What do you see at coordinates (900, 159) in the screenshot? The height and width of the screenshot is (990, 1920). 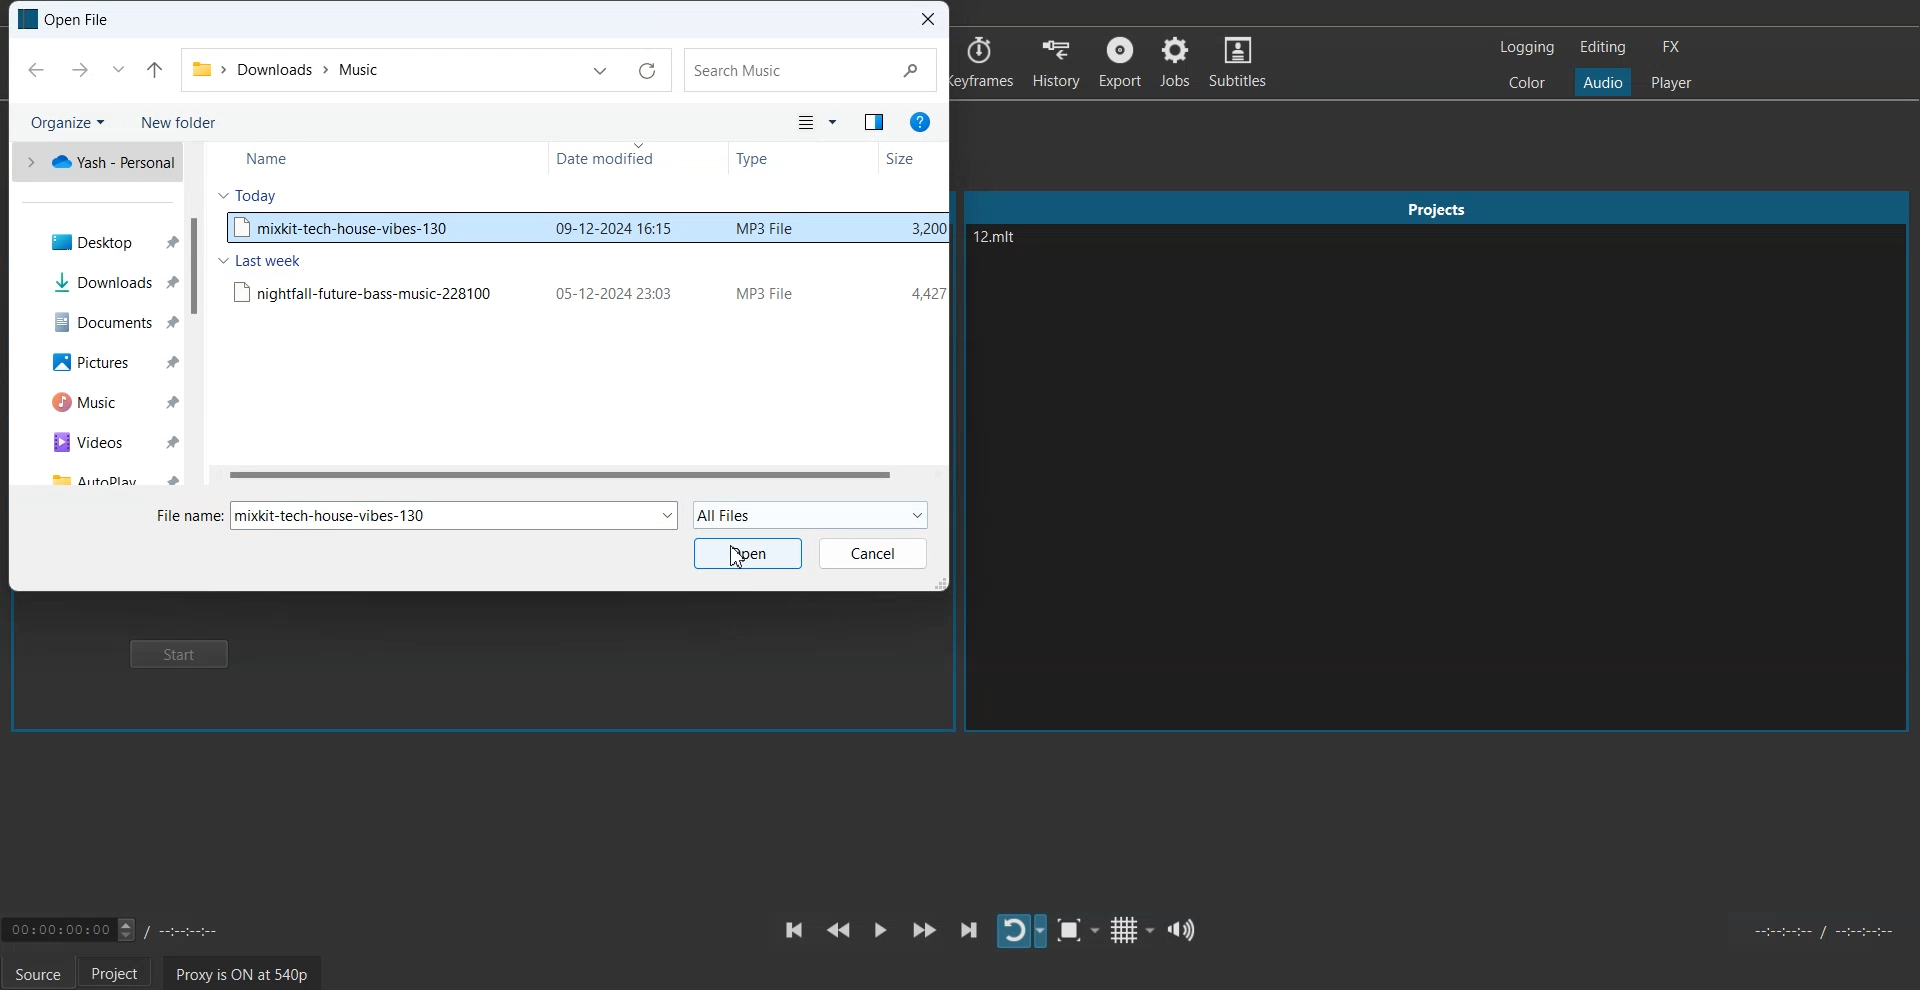 I see `Size` at bounding box center [900, 159].